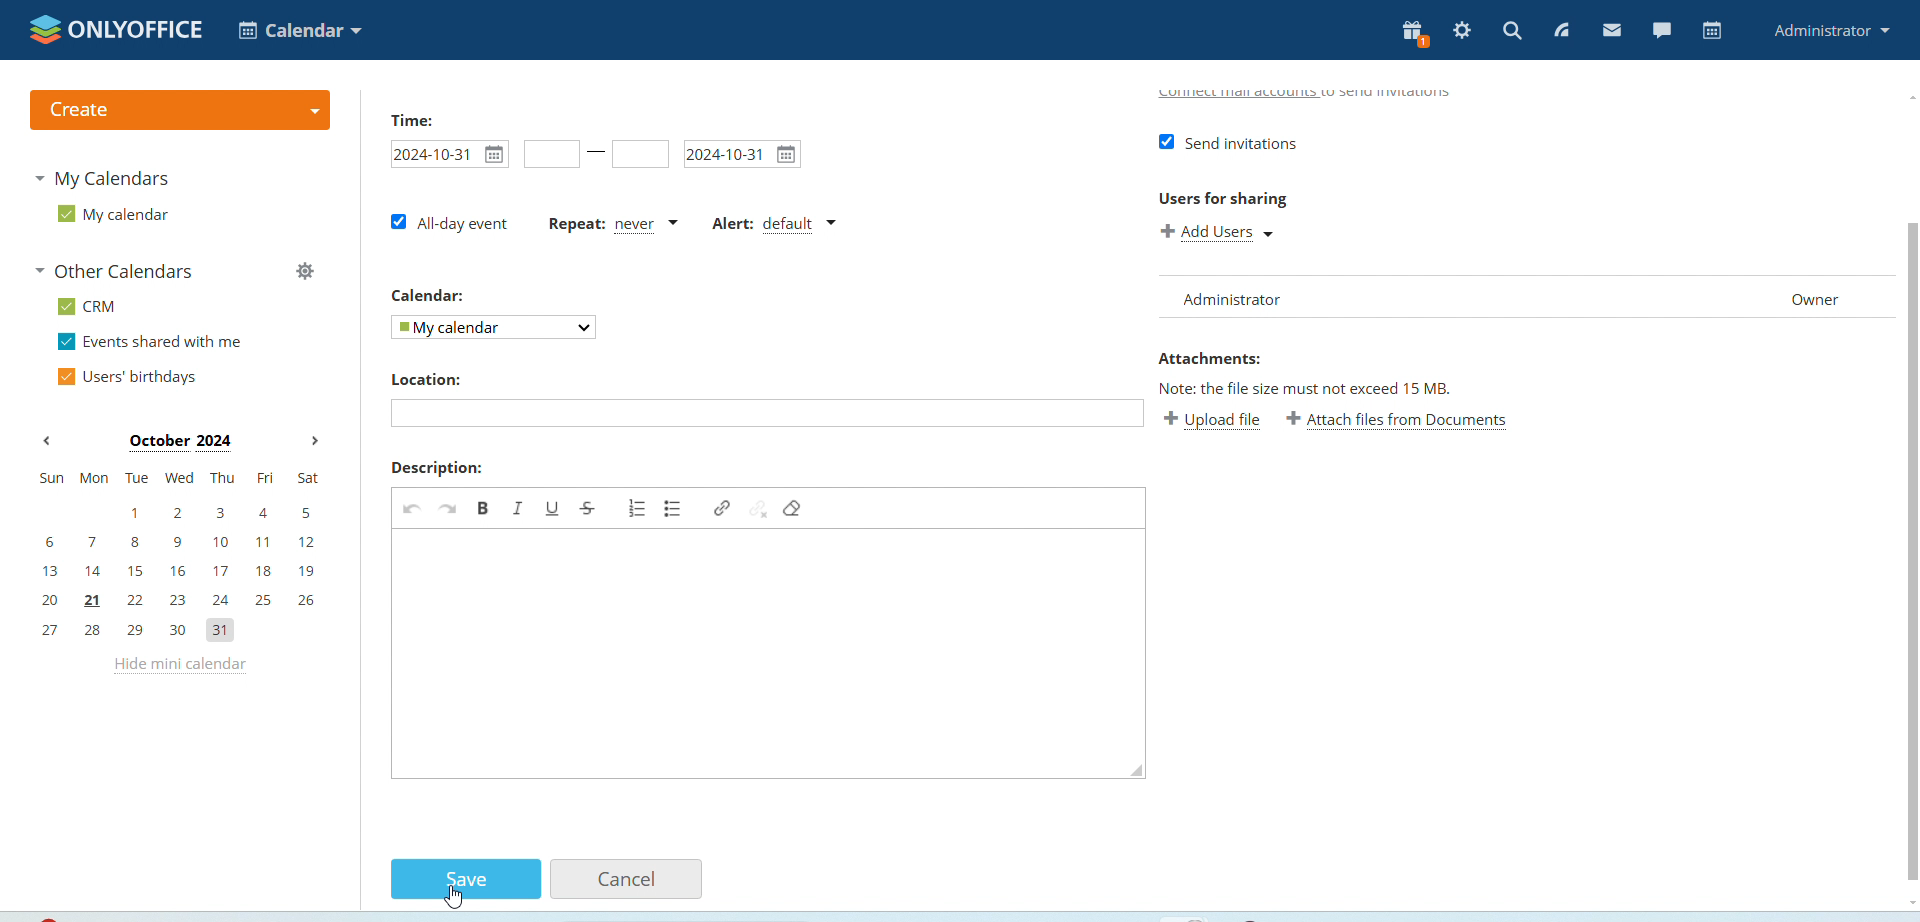 The height and width of the screenshot is (922, 1920). Describe the element at coordinates (413, 507) in the screenshot. I see `undo` at that location.